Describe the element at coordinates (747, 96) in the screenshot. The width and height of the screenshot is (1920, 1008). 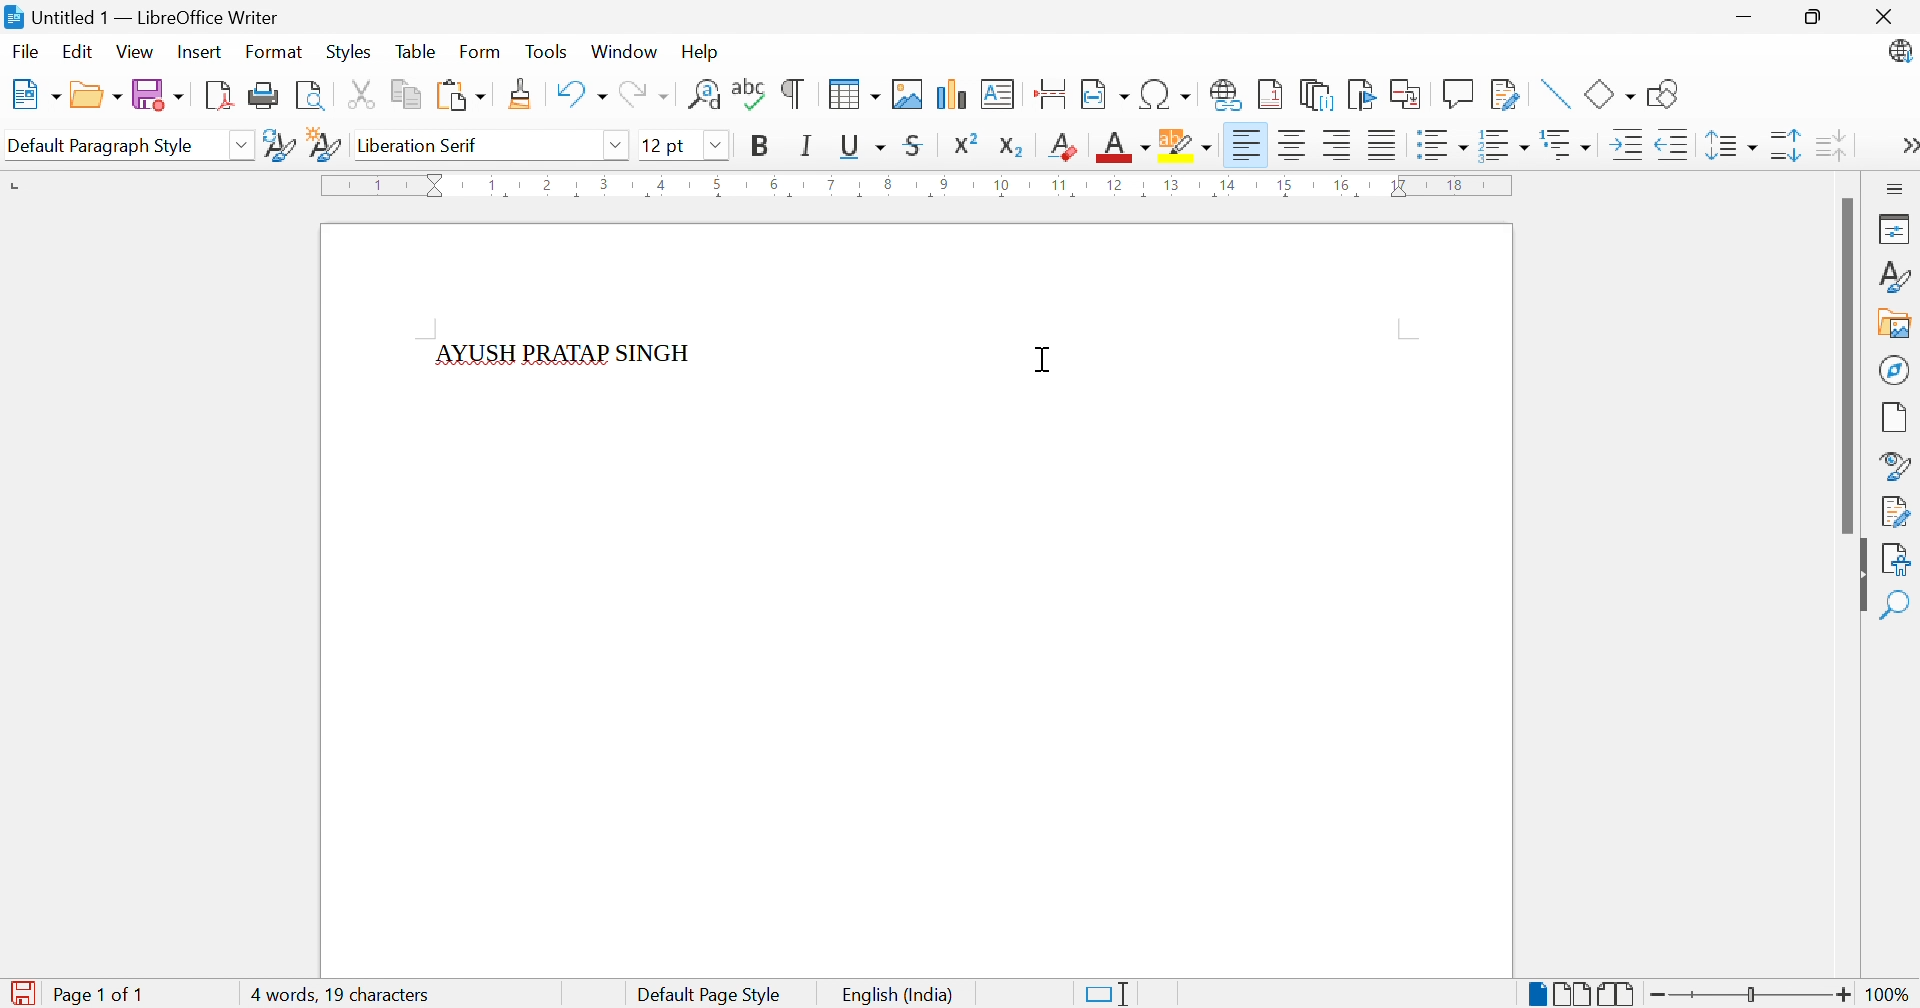
I see `Check Spelling` at that location.